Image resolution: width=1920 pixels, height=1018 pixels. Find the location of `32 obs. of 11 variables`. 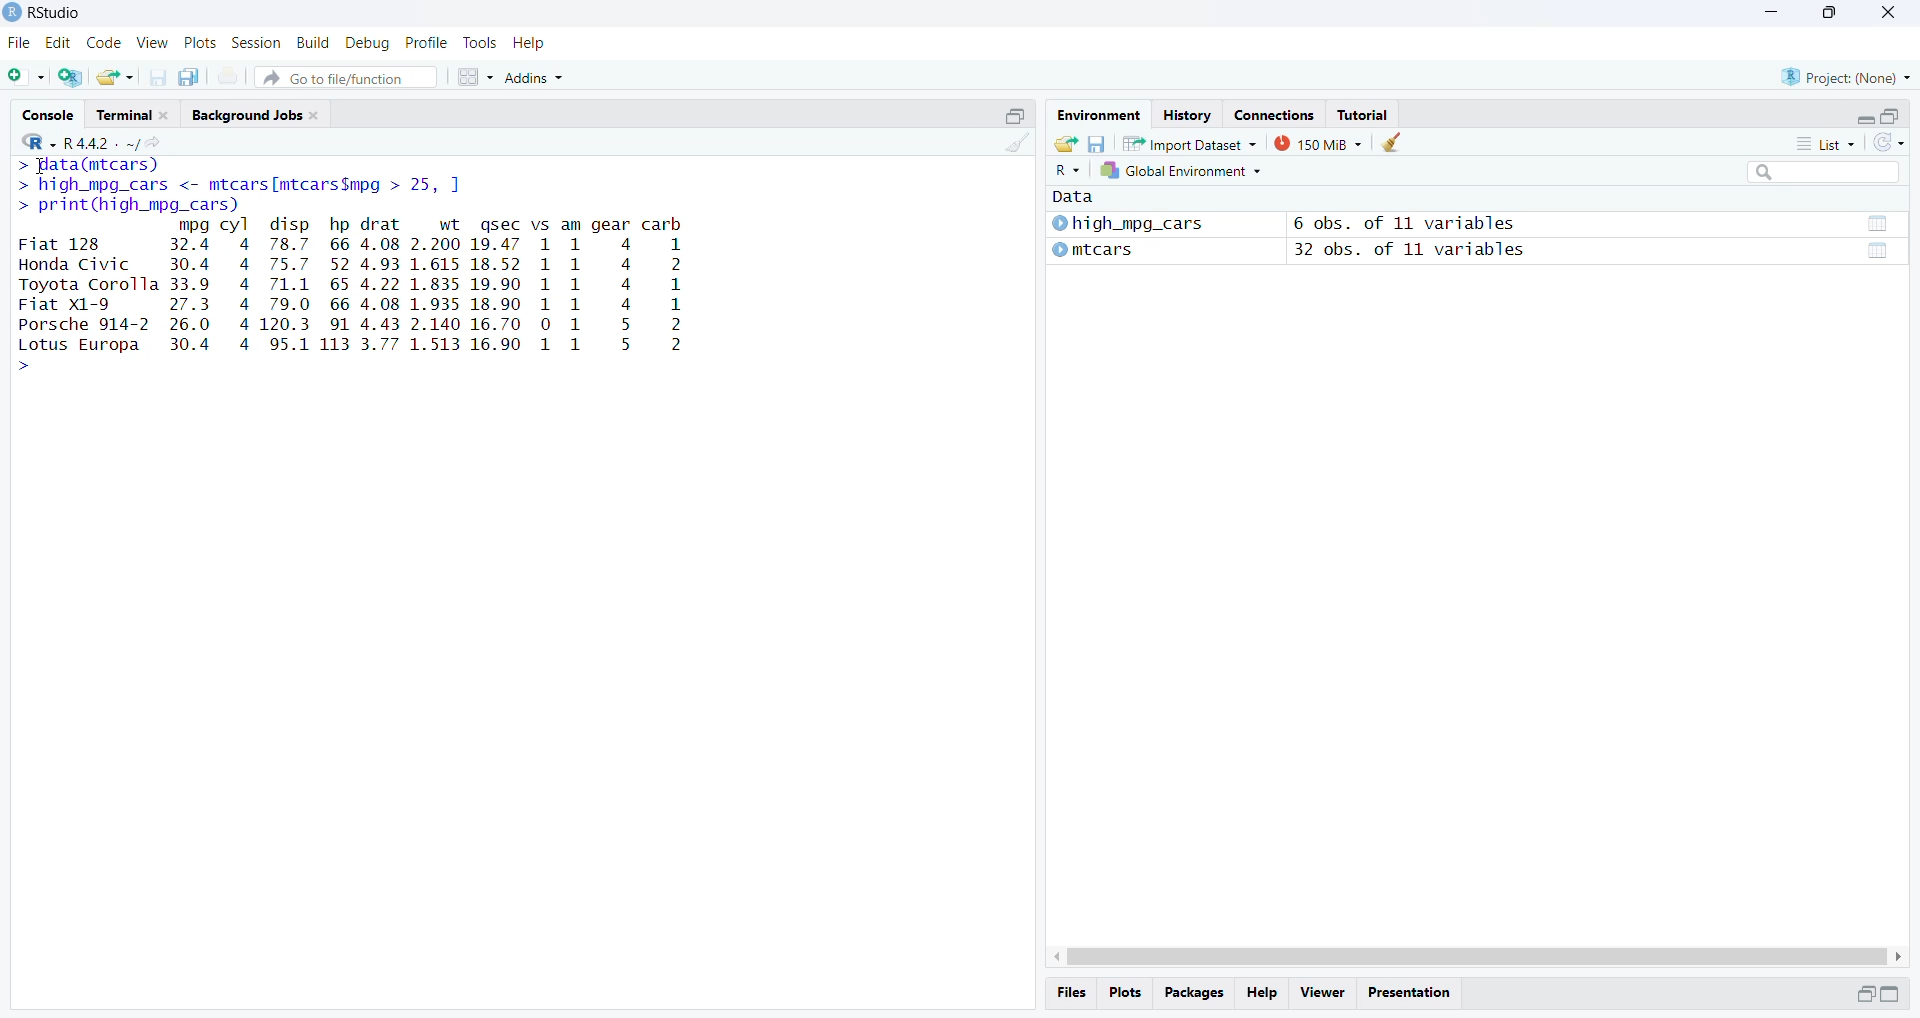

32 obs. of 11 variables is located at coordinates (1411, 250).